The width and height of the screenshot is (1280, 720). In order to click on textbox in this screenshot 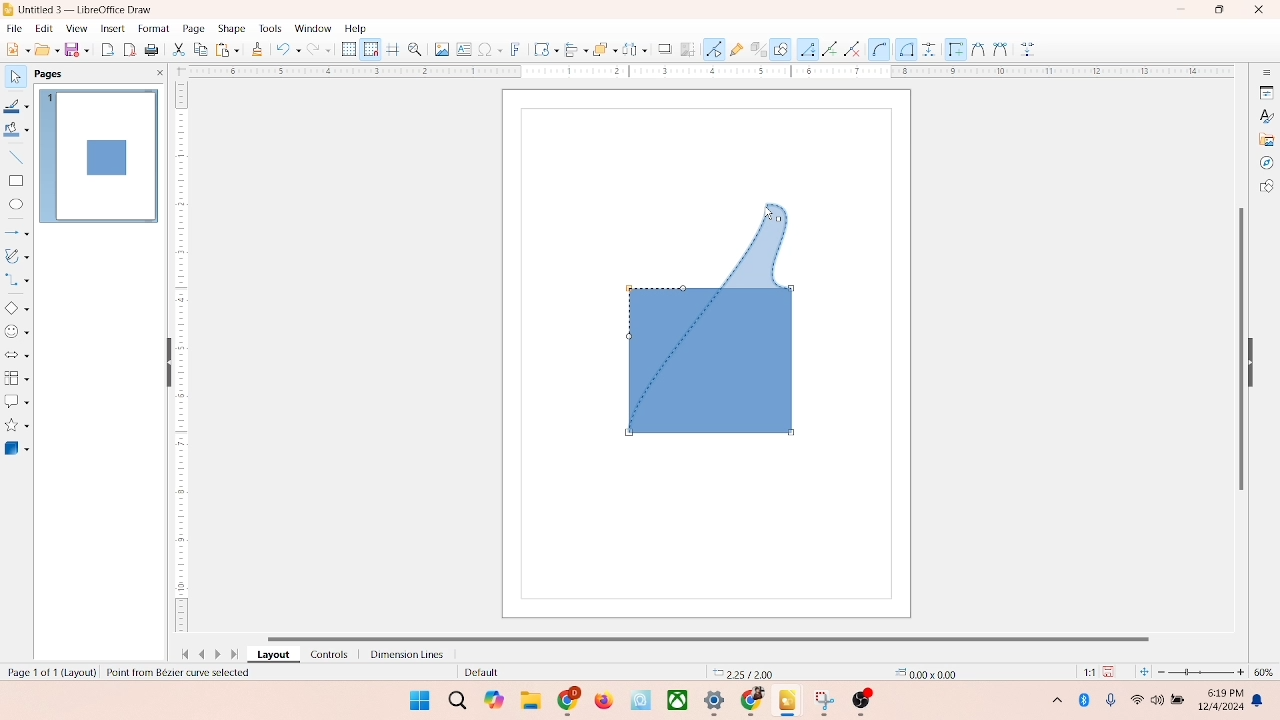, I will do `click(463, 51)`.